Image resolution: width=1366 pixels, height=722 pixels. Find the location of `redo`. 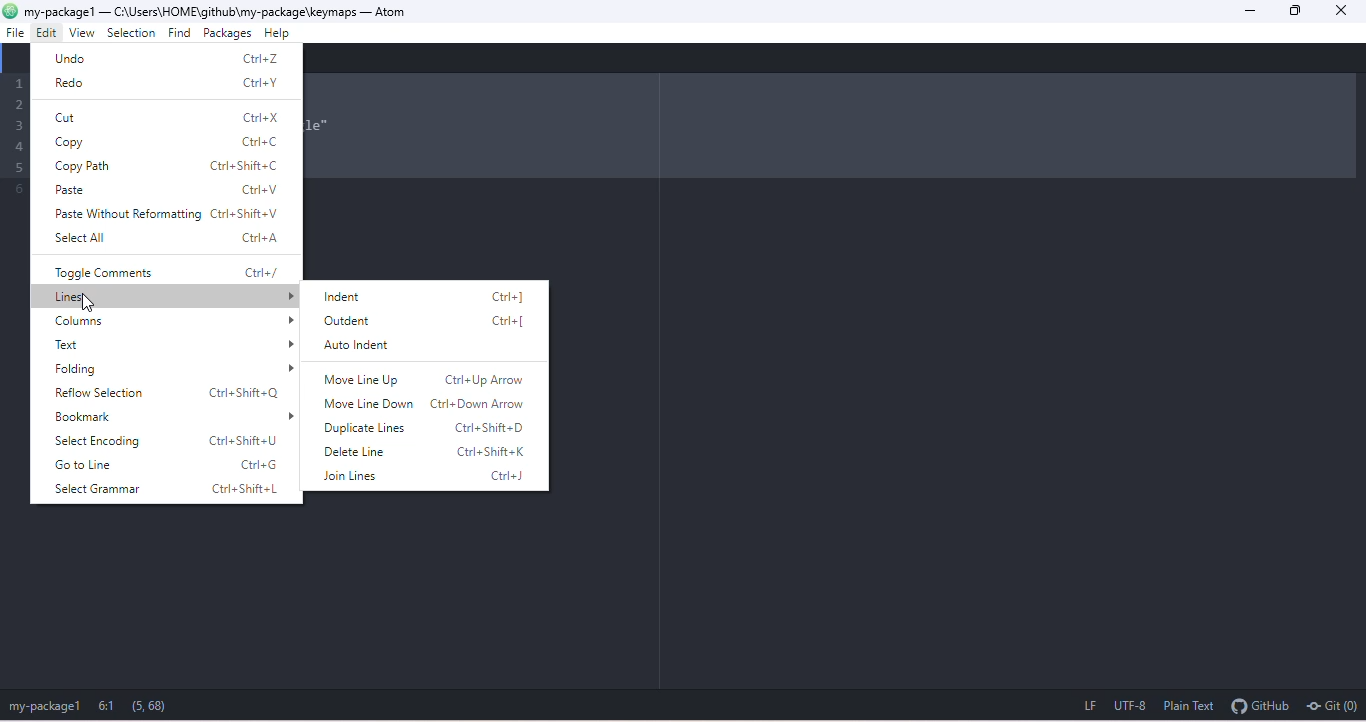

redo is located at coordinates (166, 85).